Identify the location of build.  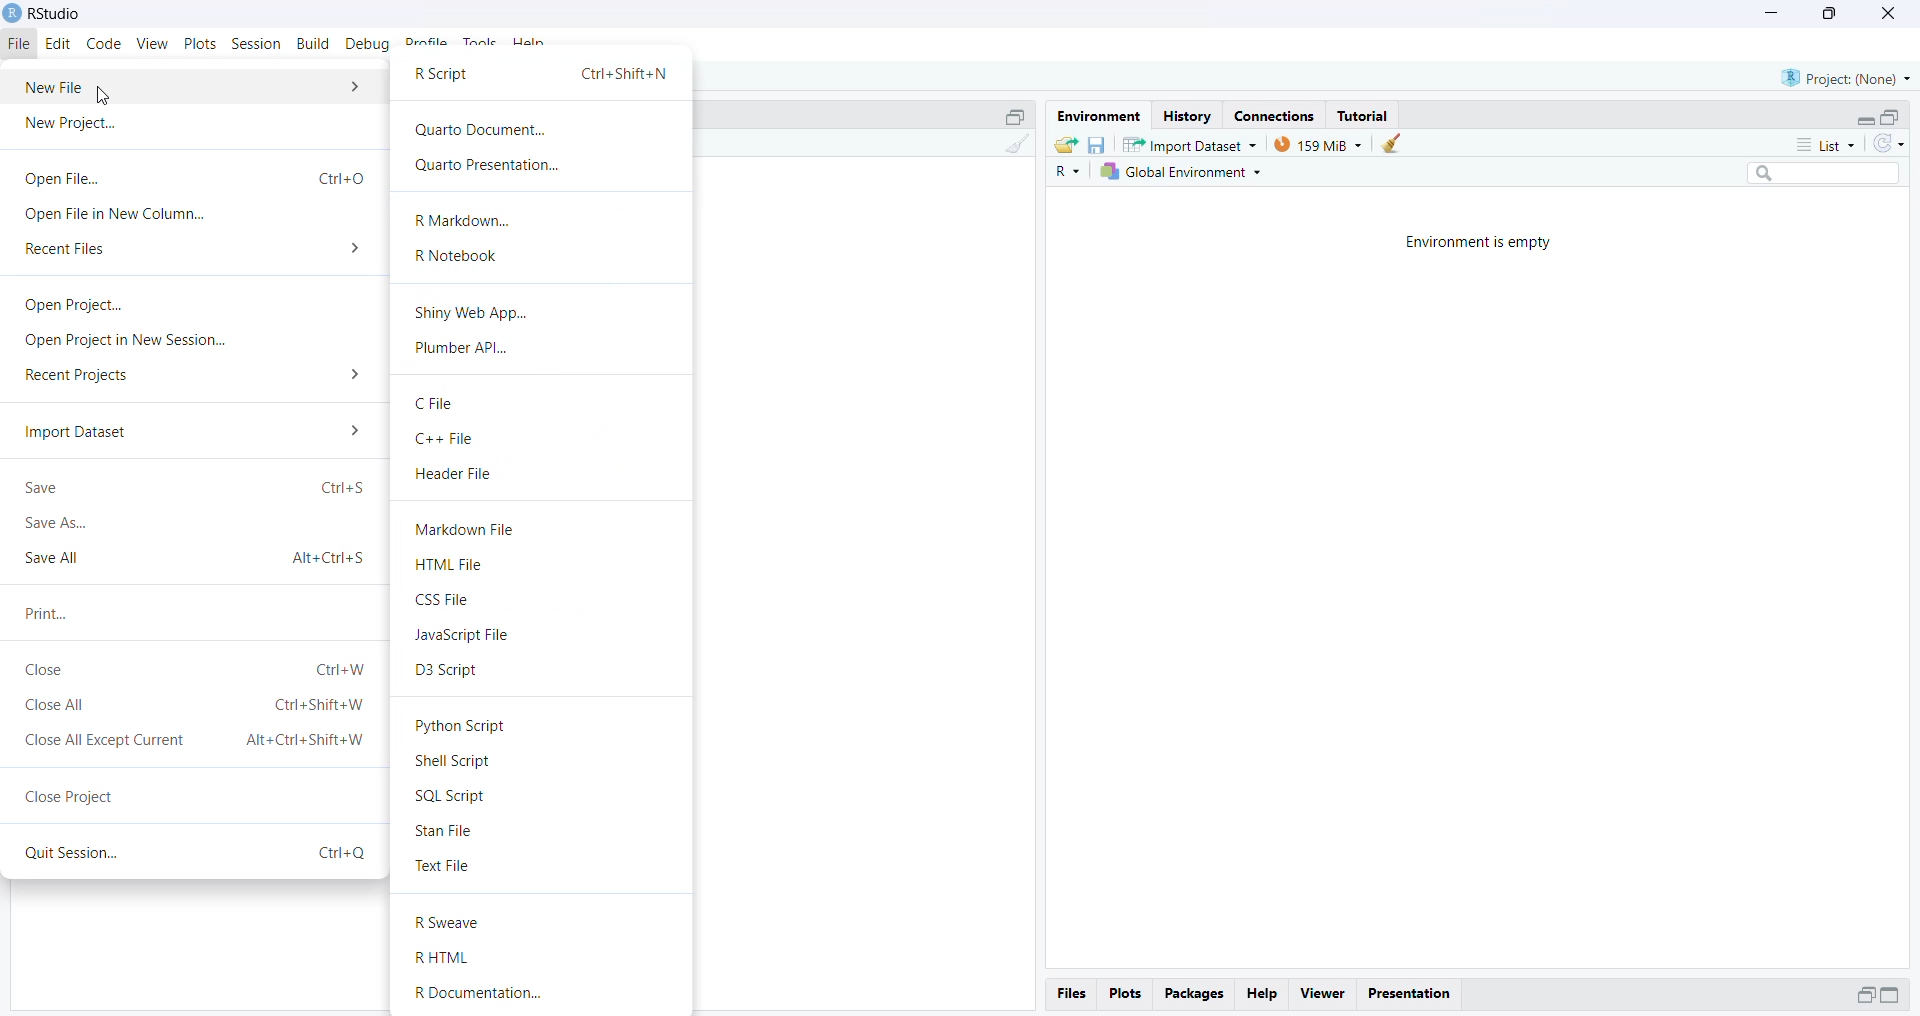
(315, 44).